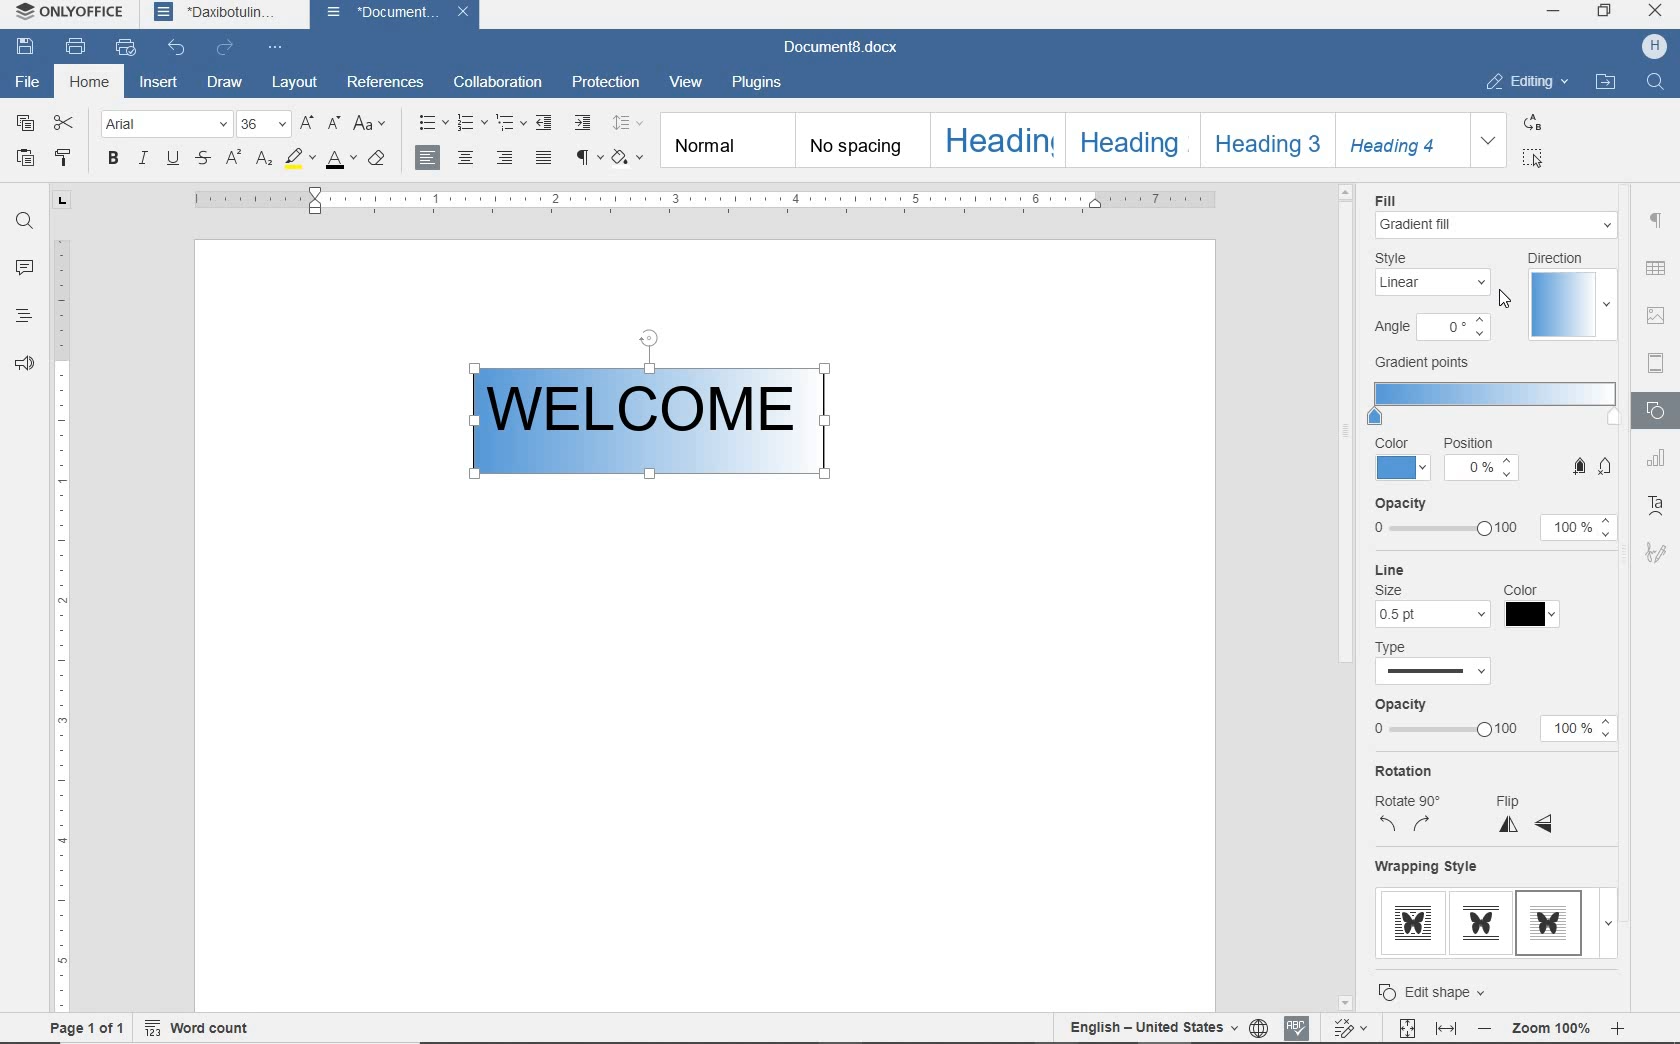 Image resolution: width=1680 pixels, height=1044 pixels. I want to click on FILE, so click(28, 82).